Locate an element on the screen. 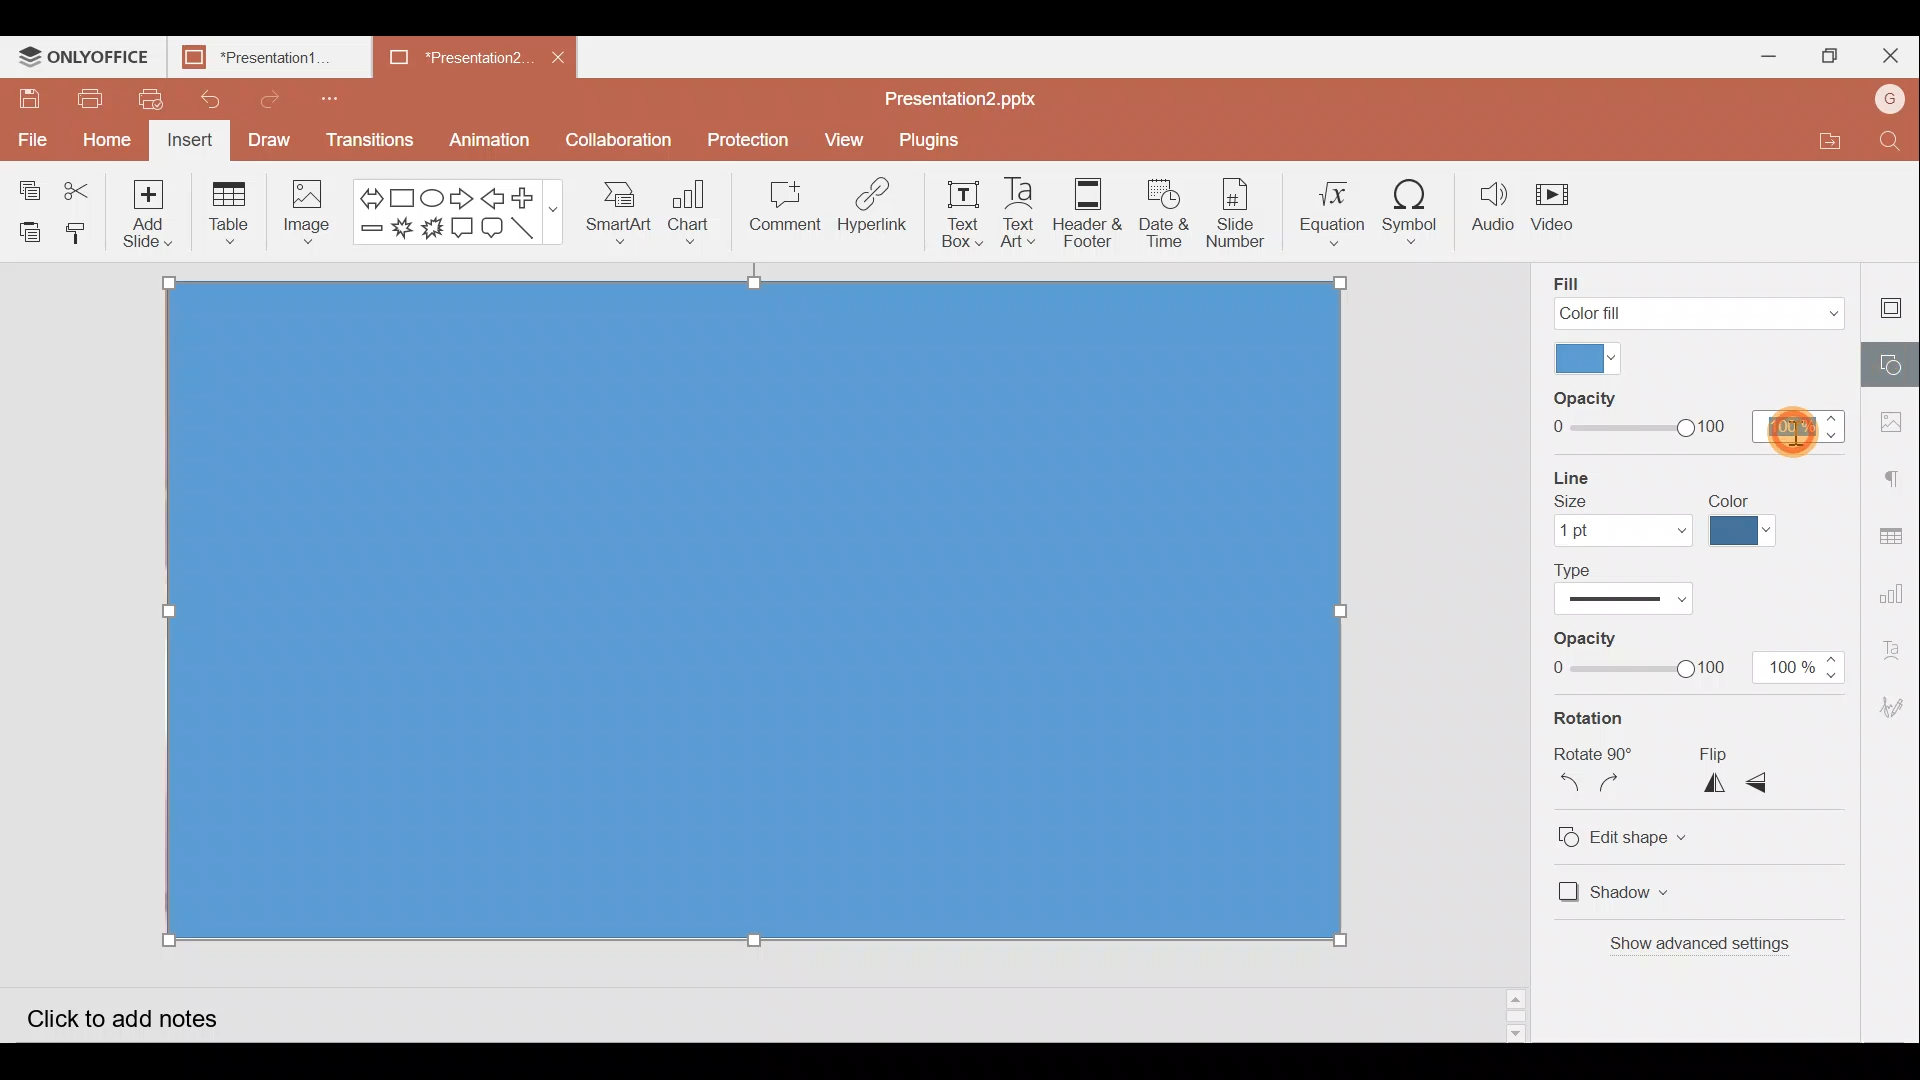  Find is located at coordinates (1896, 142).